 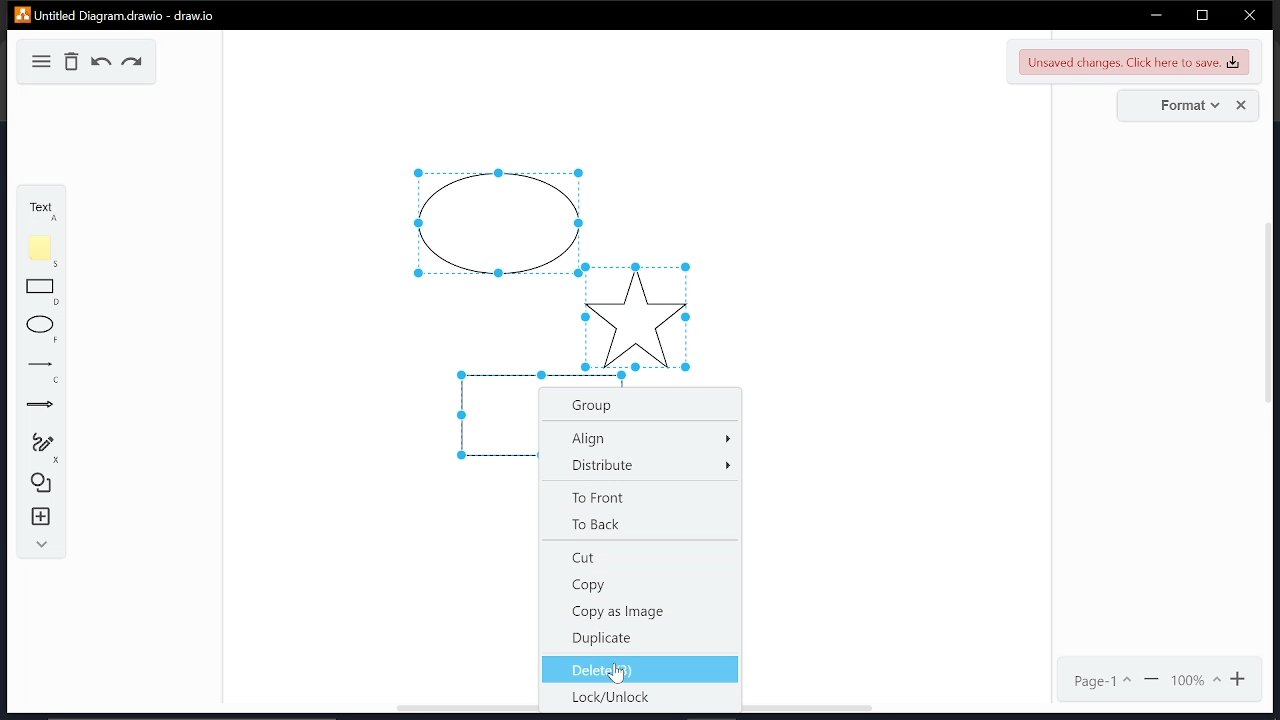 I want to click on delete, so click(x=73, y=62).